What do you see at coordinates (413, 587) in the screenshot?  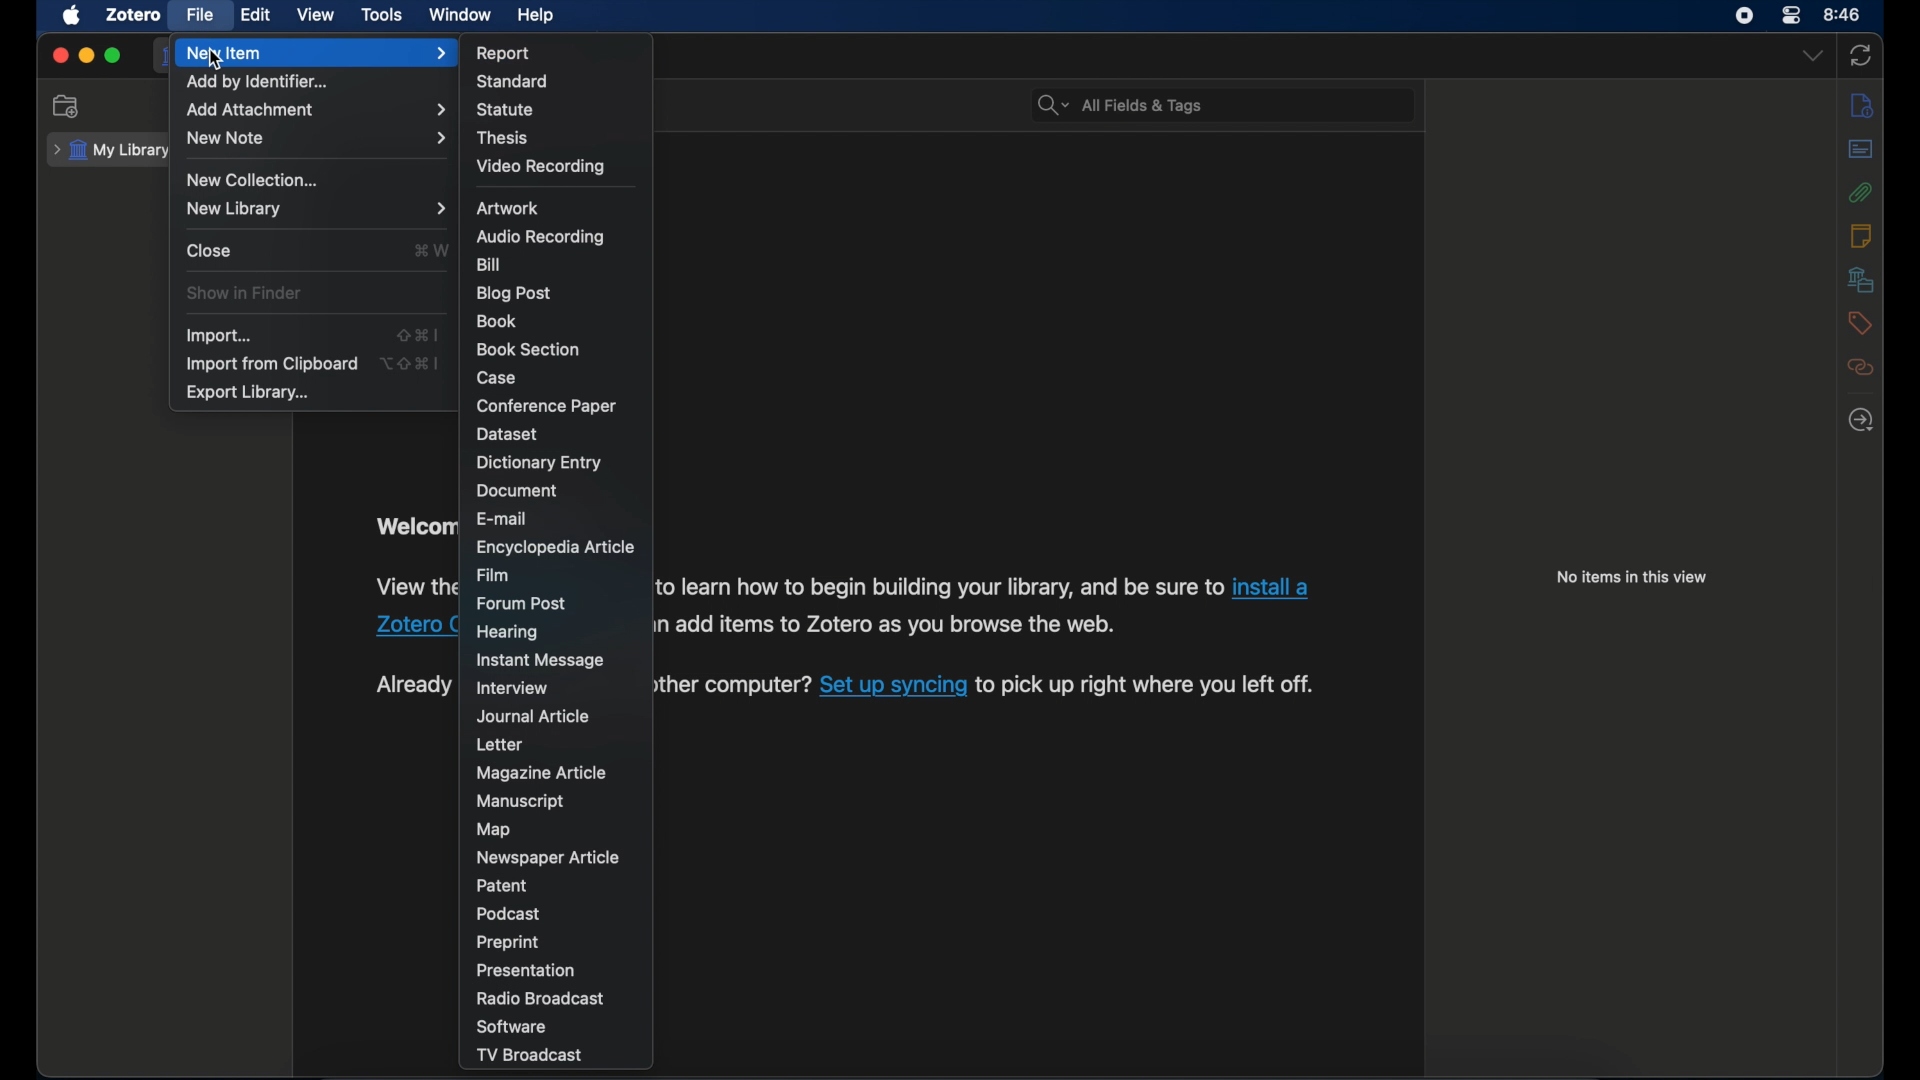 I see `software information` at bounding box center [413, 587].